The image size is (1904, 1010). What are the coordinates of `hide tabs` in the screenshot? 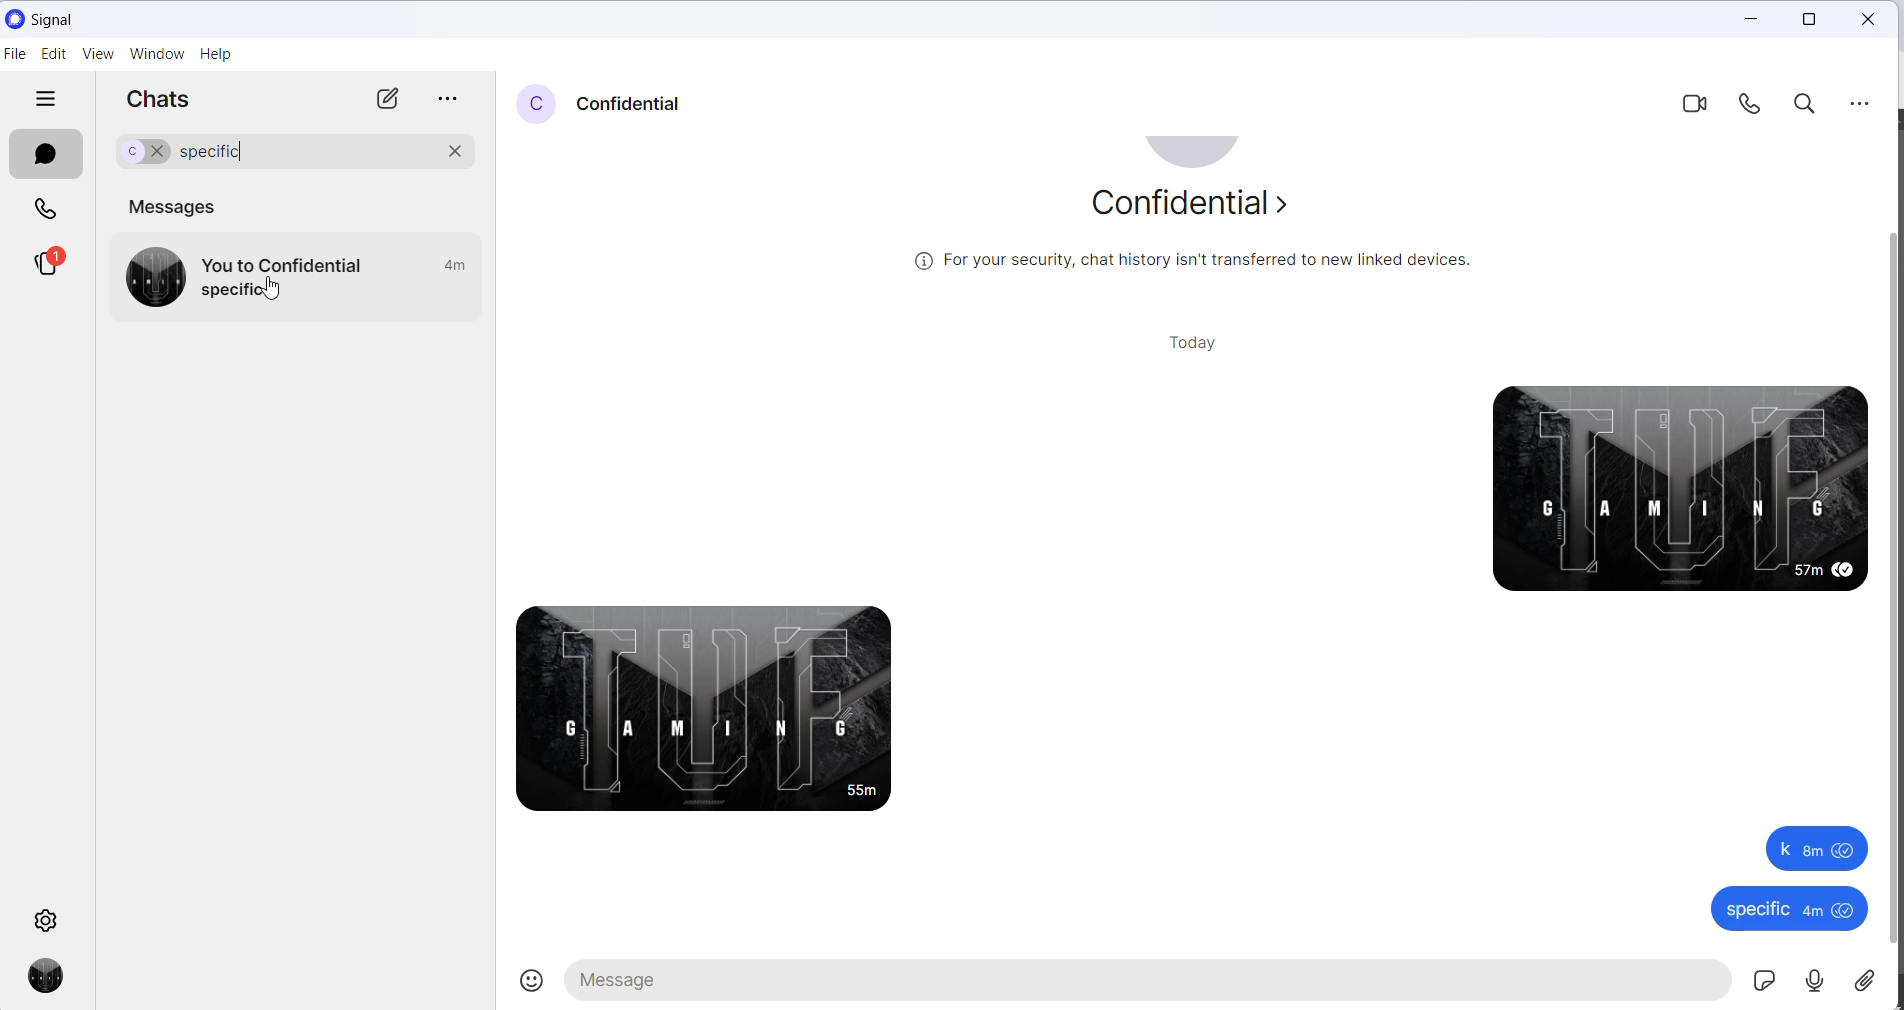 It's located at (45, 97).